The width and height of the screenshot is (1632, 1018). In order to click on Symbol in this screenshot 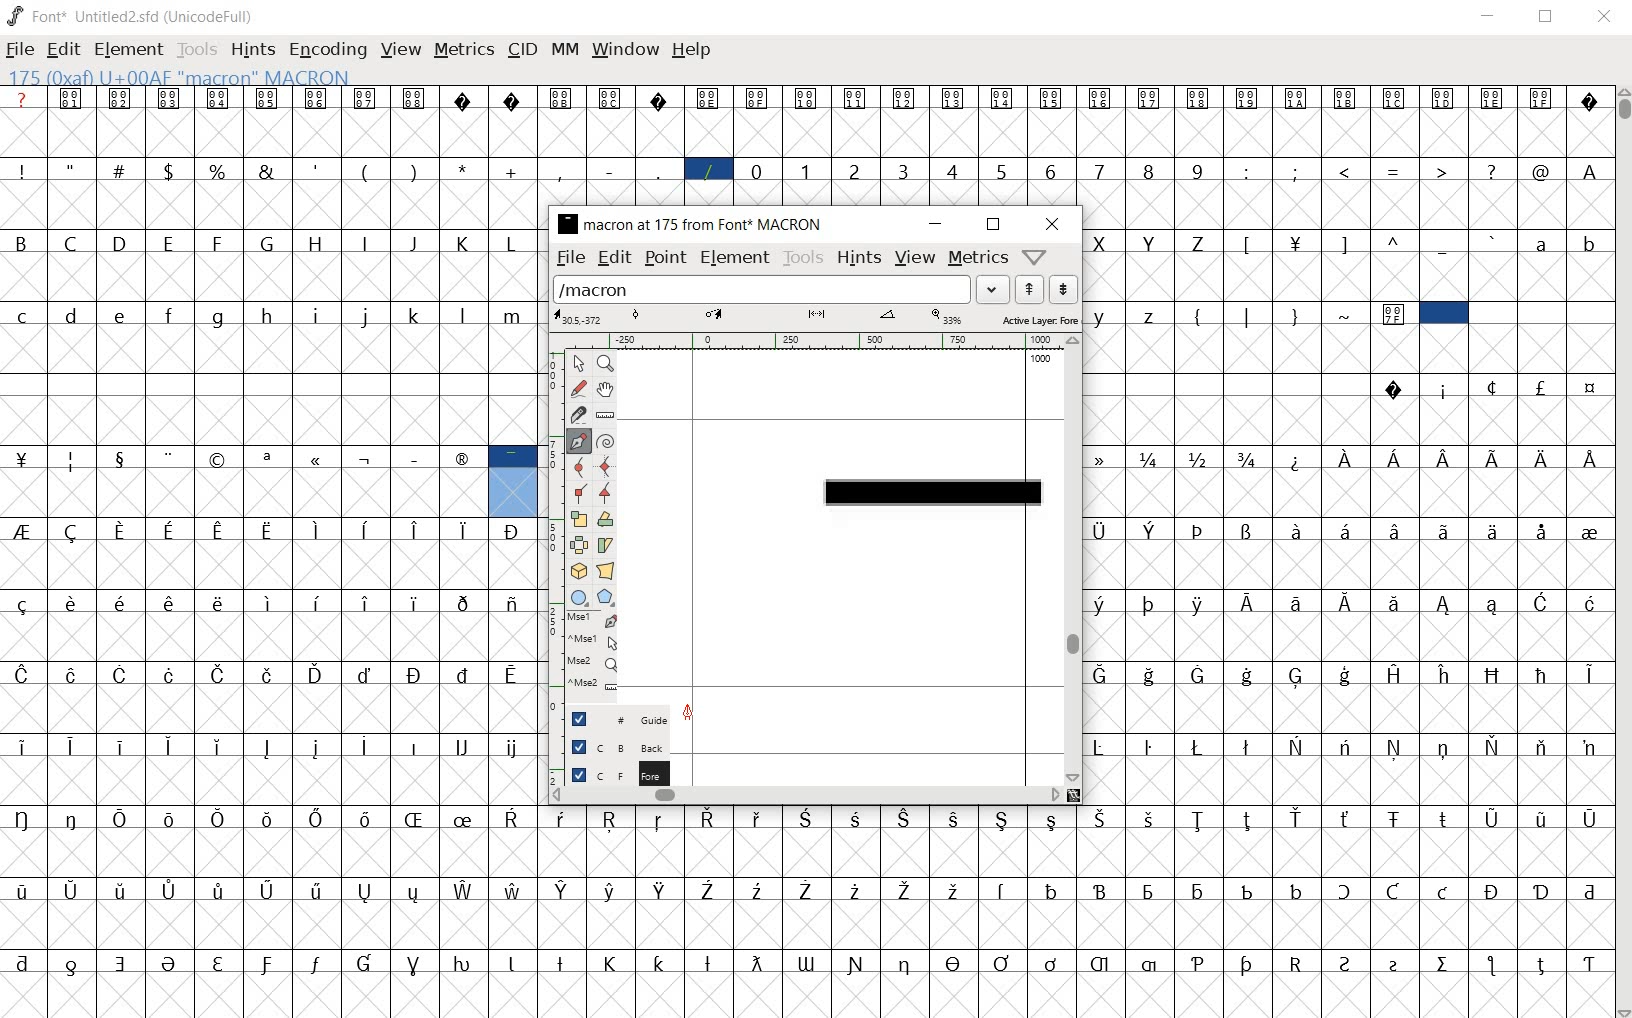, I will do `click(1591, 387)`.